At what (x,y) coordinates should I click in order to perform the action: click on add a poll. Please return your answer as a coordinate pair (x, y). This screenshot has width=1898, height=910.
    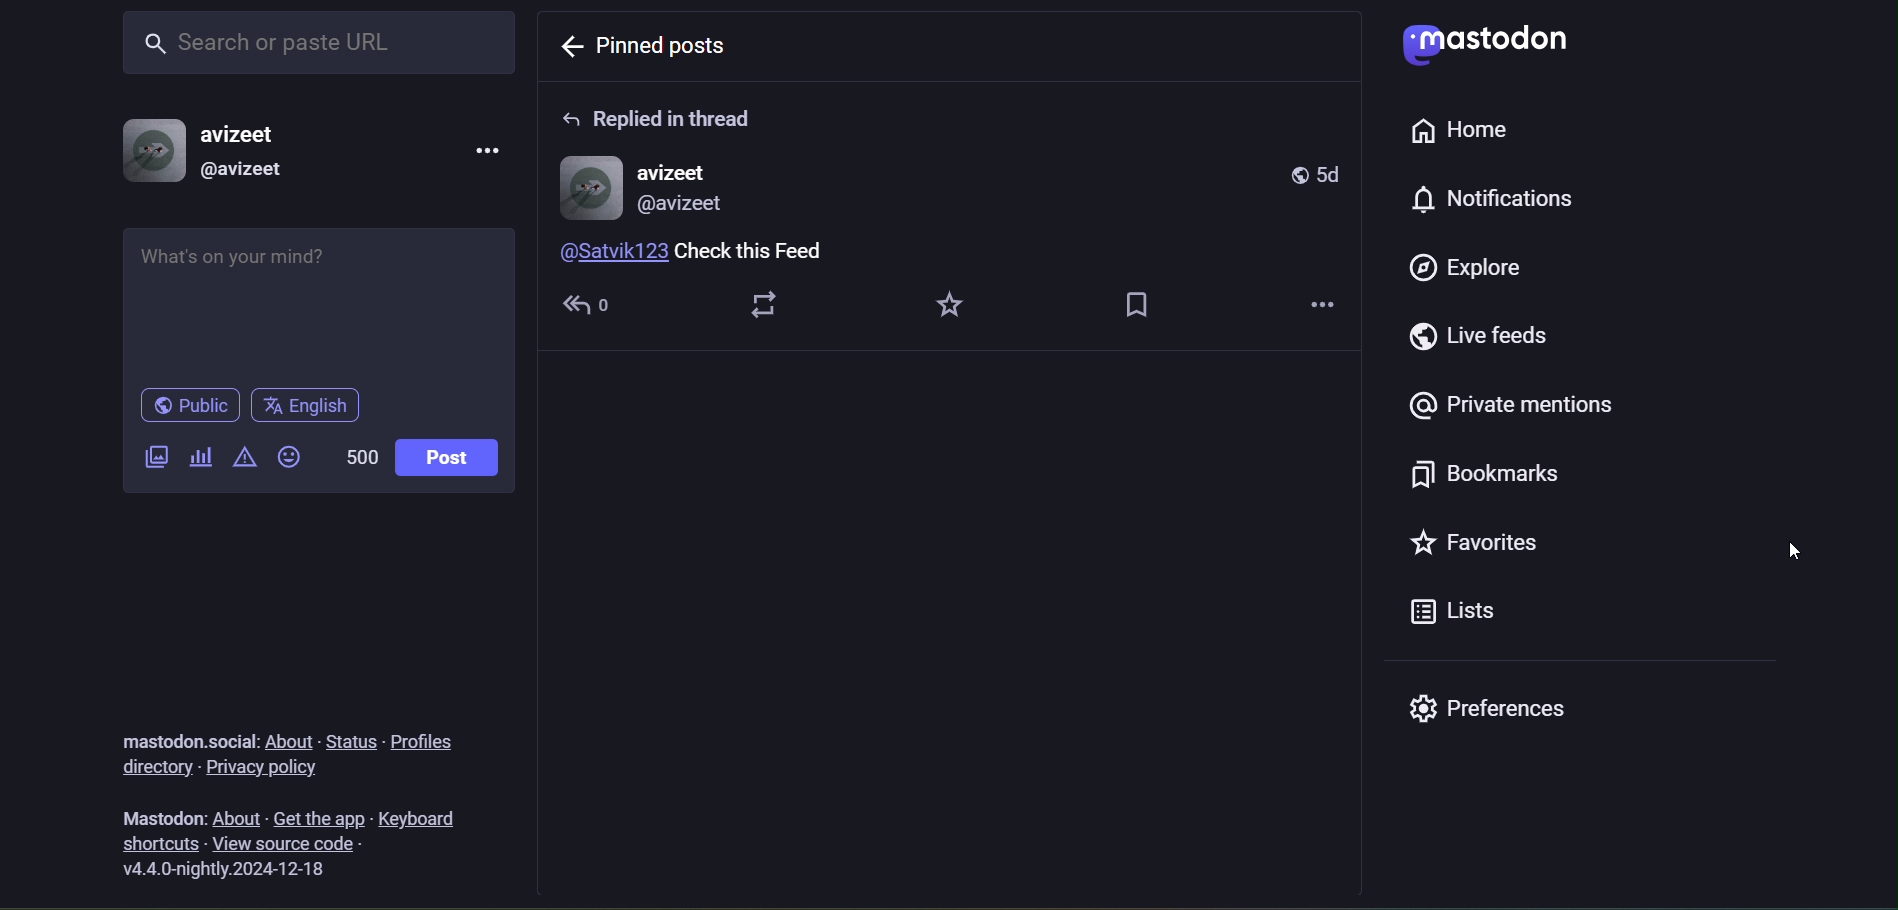
    Looking at the image, I should click on (198, 451).